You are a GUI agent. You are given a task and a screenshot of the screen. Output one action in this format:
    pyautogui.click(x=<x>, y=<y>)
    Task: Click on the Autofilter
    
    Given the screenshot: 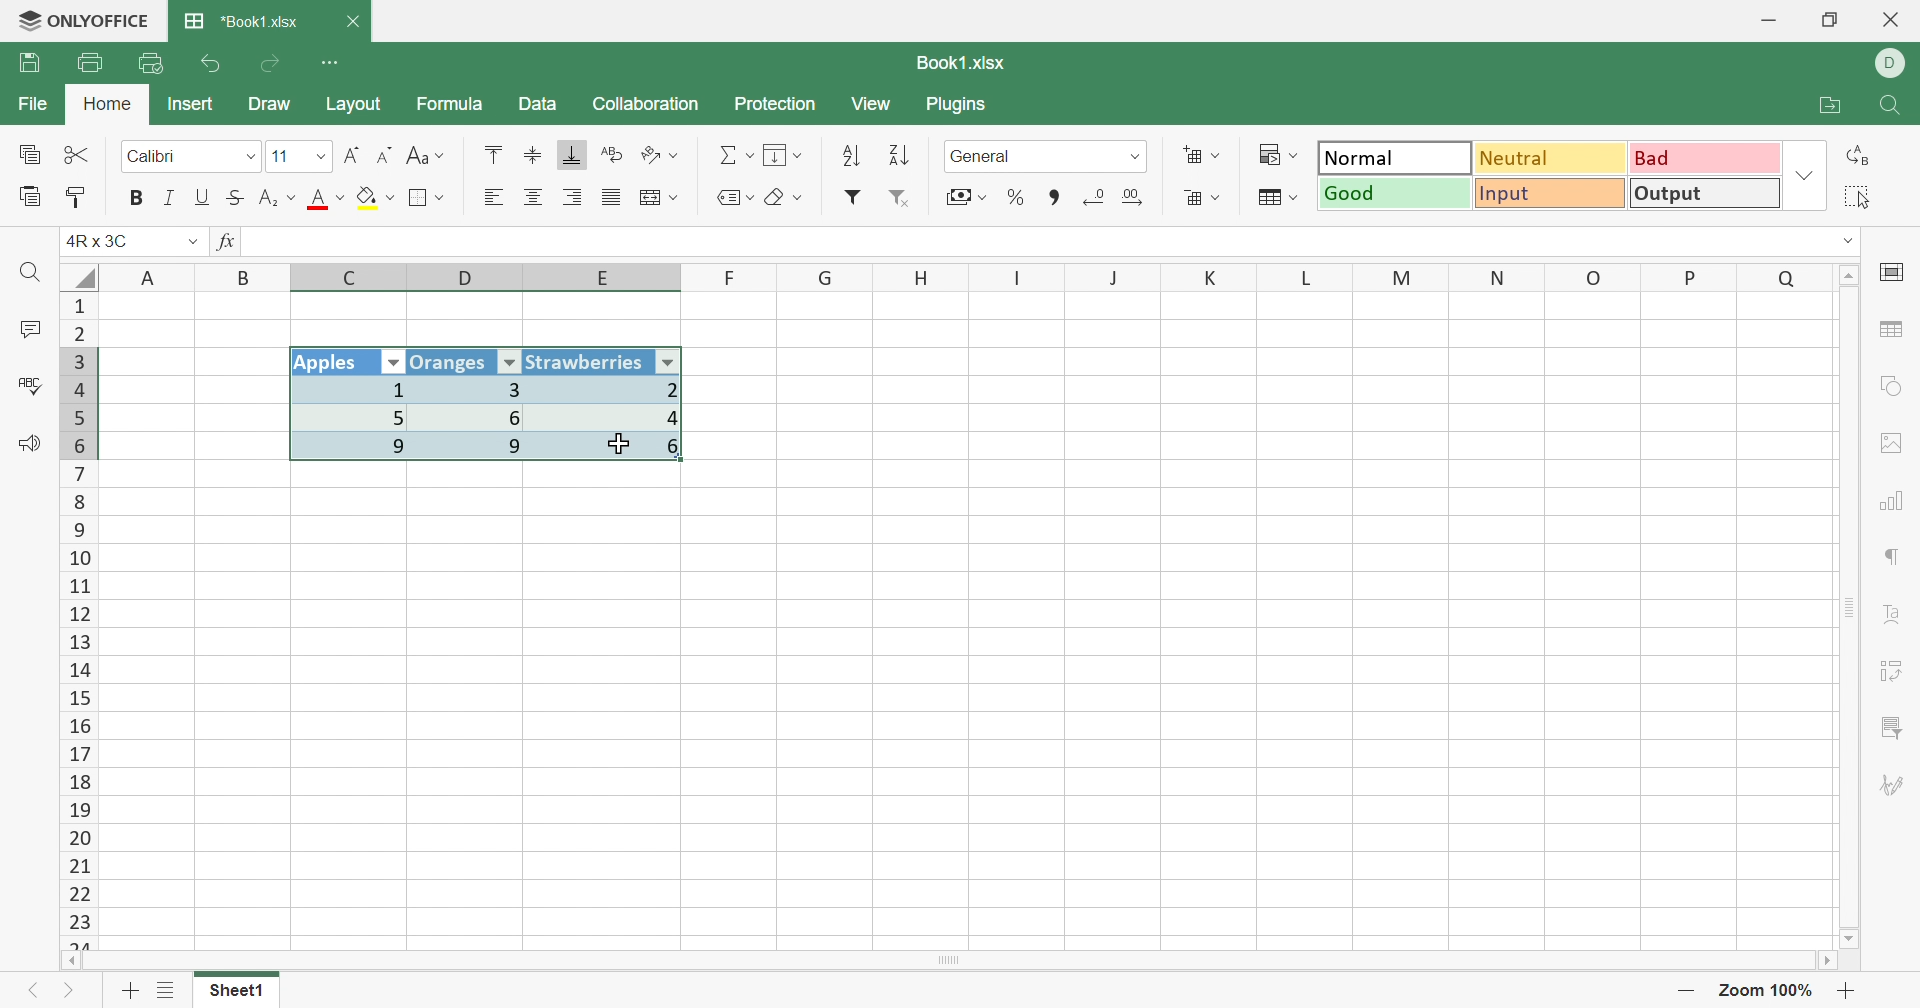 What is the action you would take?
    pyautogui.click(x=394, y=363)
    